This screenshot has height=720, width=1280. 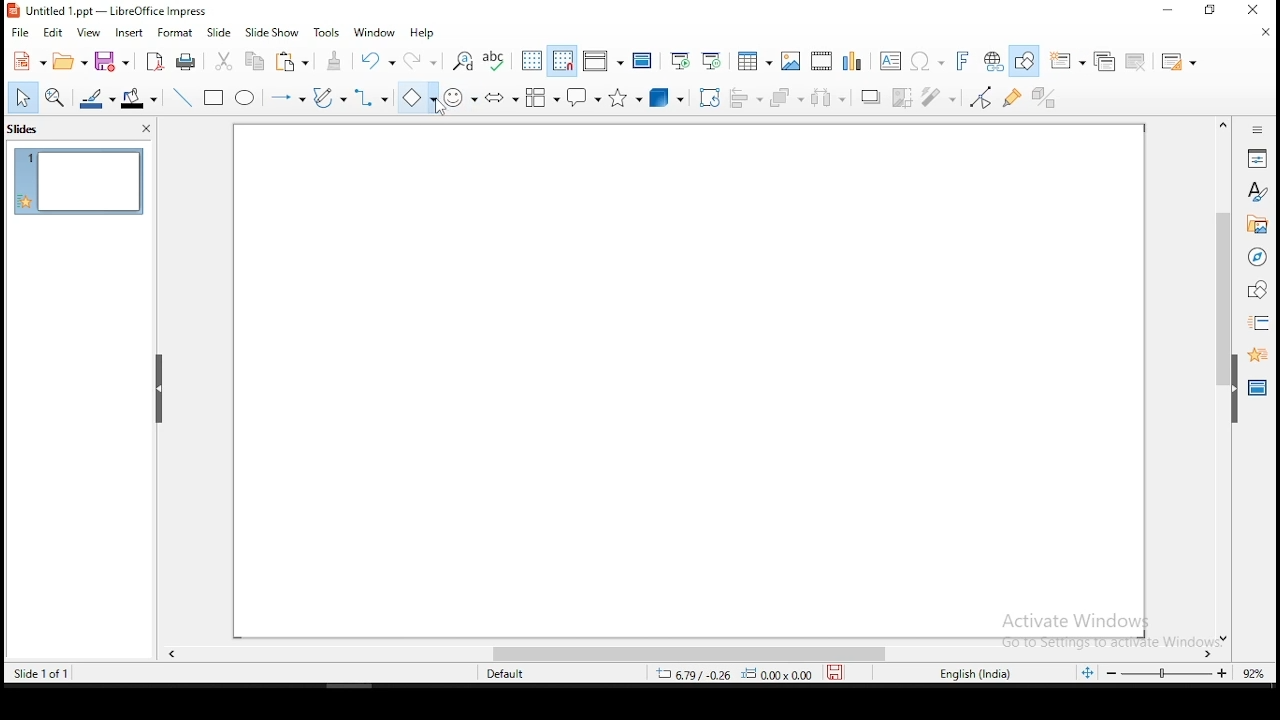 I want to click on show gluepoint functions, so click(x=1014, y=99).